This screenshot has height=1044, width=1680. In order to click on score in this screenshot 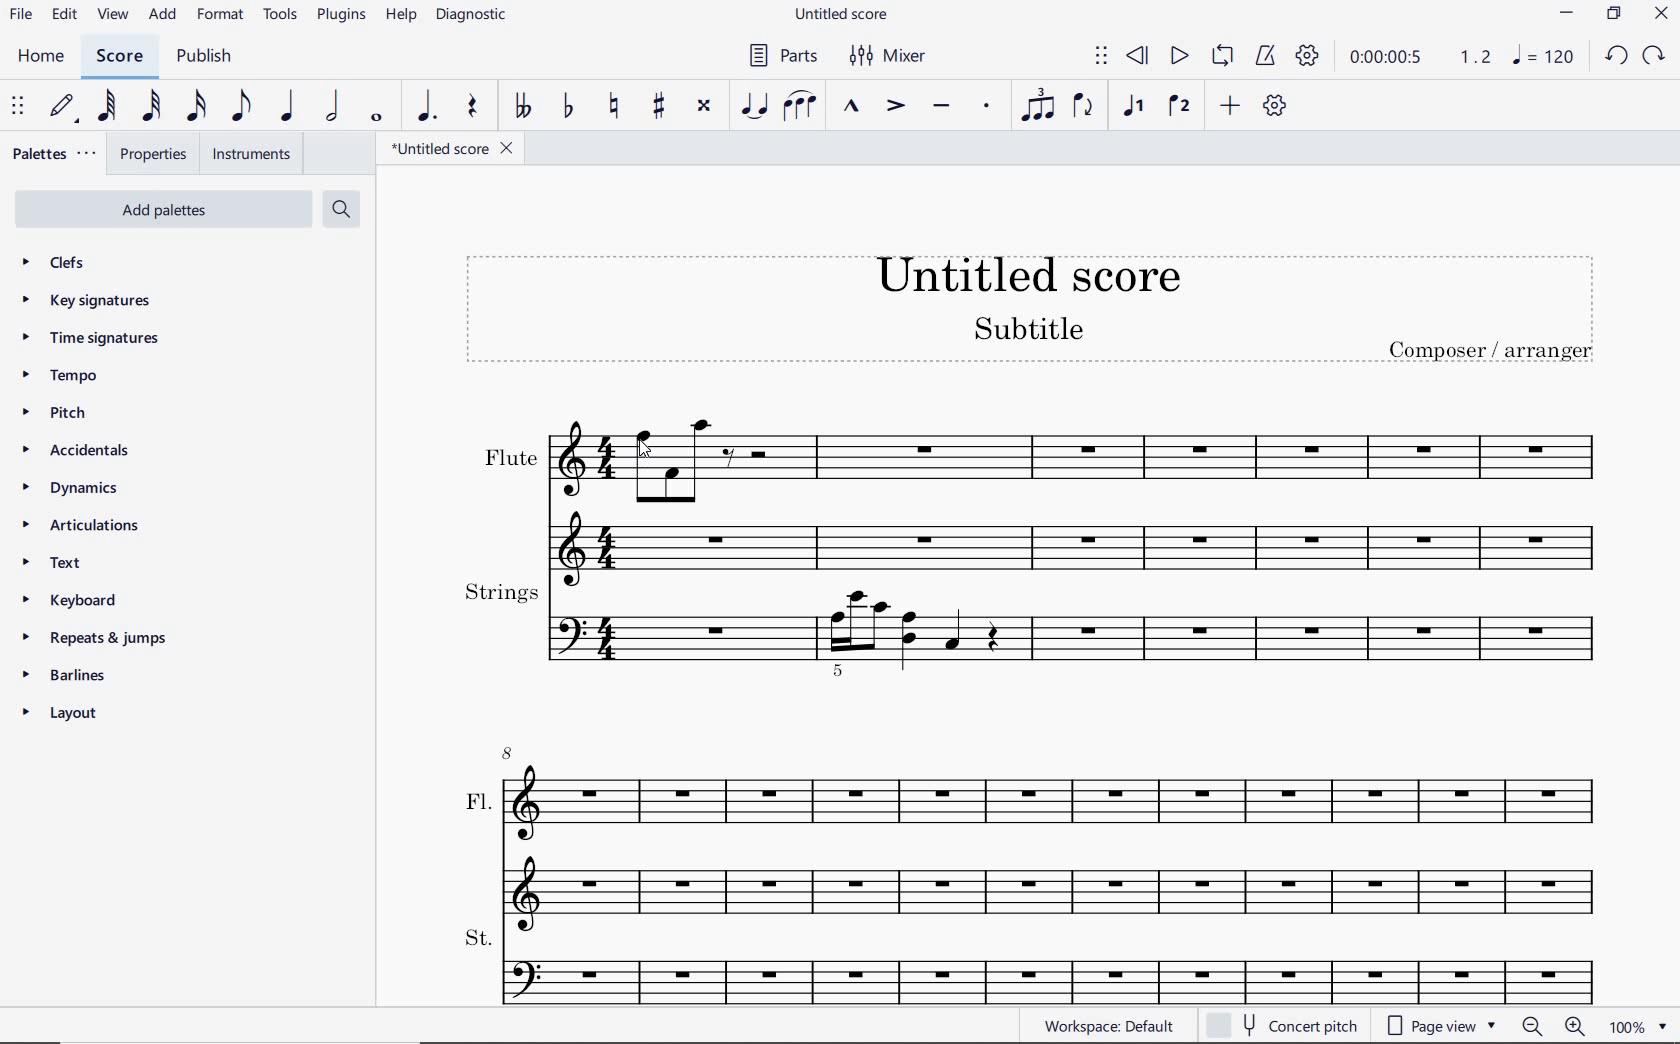, I will do `click(117, 56)`.